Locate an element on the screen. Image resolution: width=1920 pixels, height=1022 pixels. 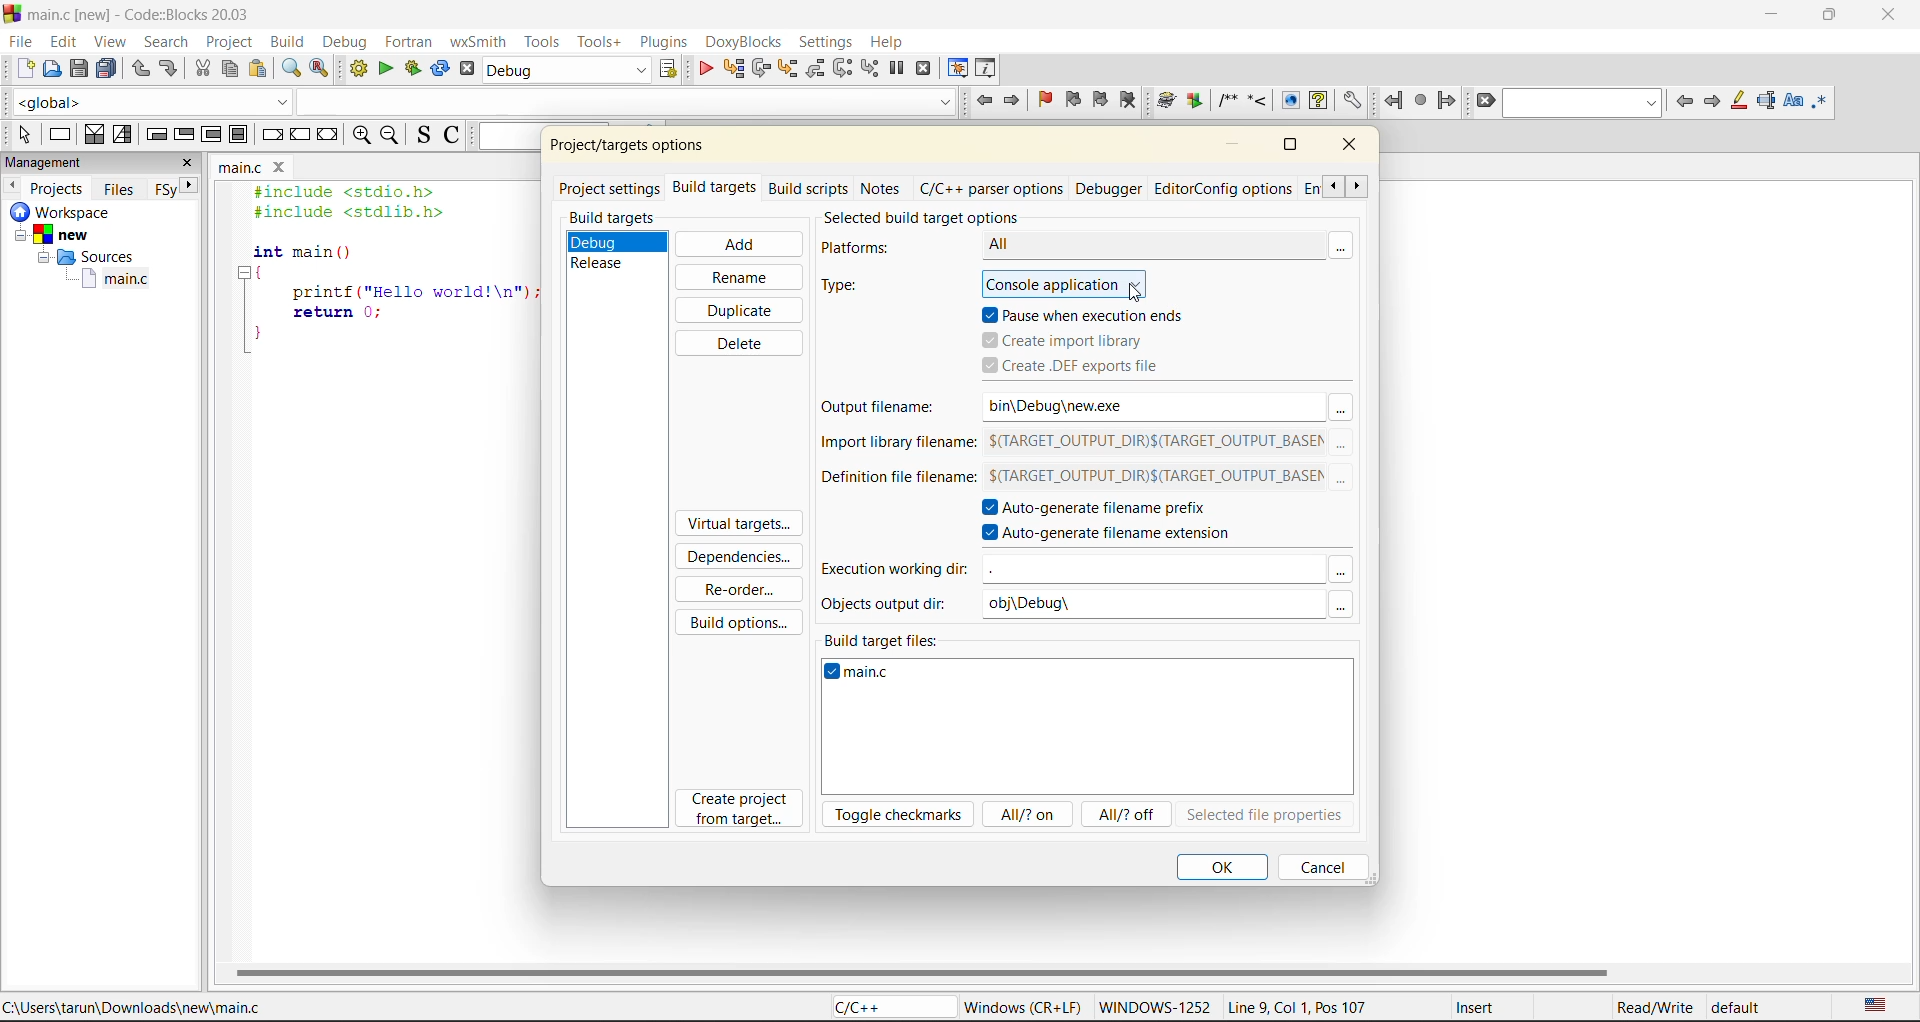
Open DoxyBlocks' preferences is located at coordinates (1351, 102).